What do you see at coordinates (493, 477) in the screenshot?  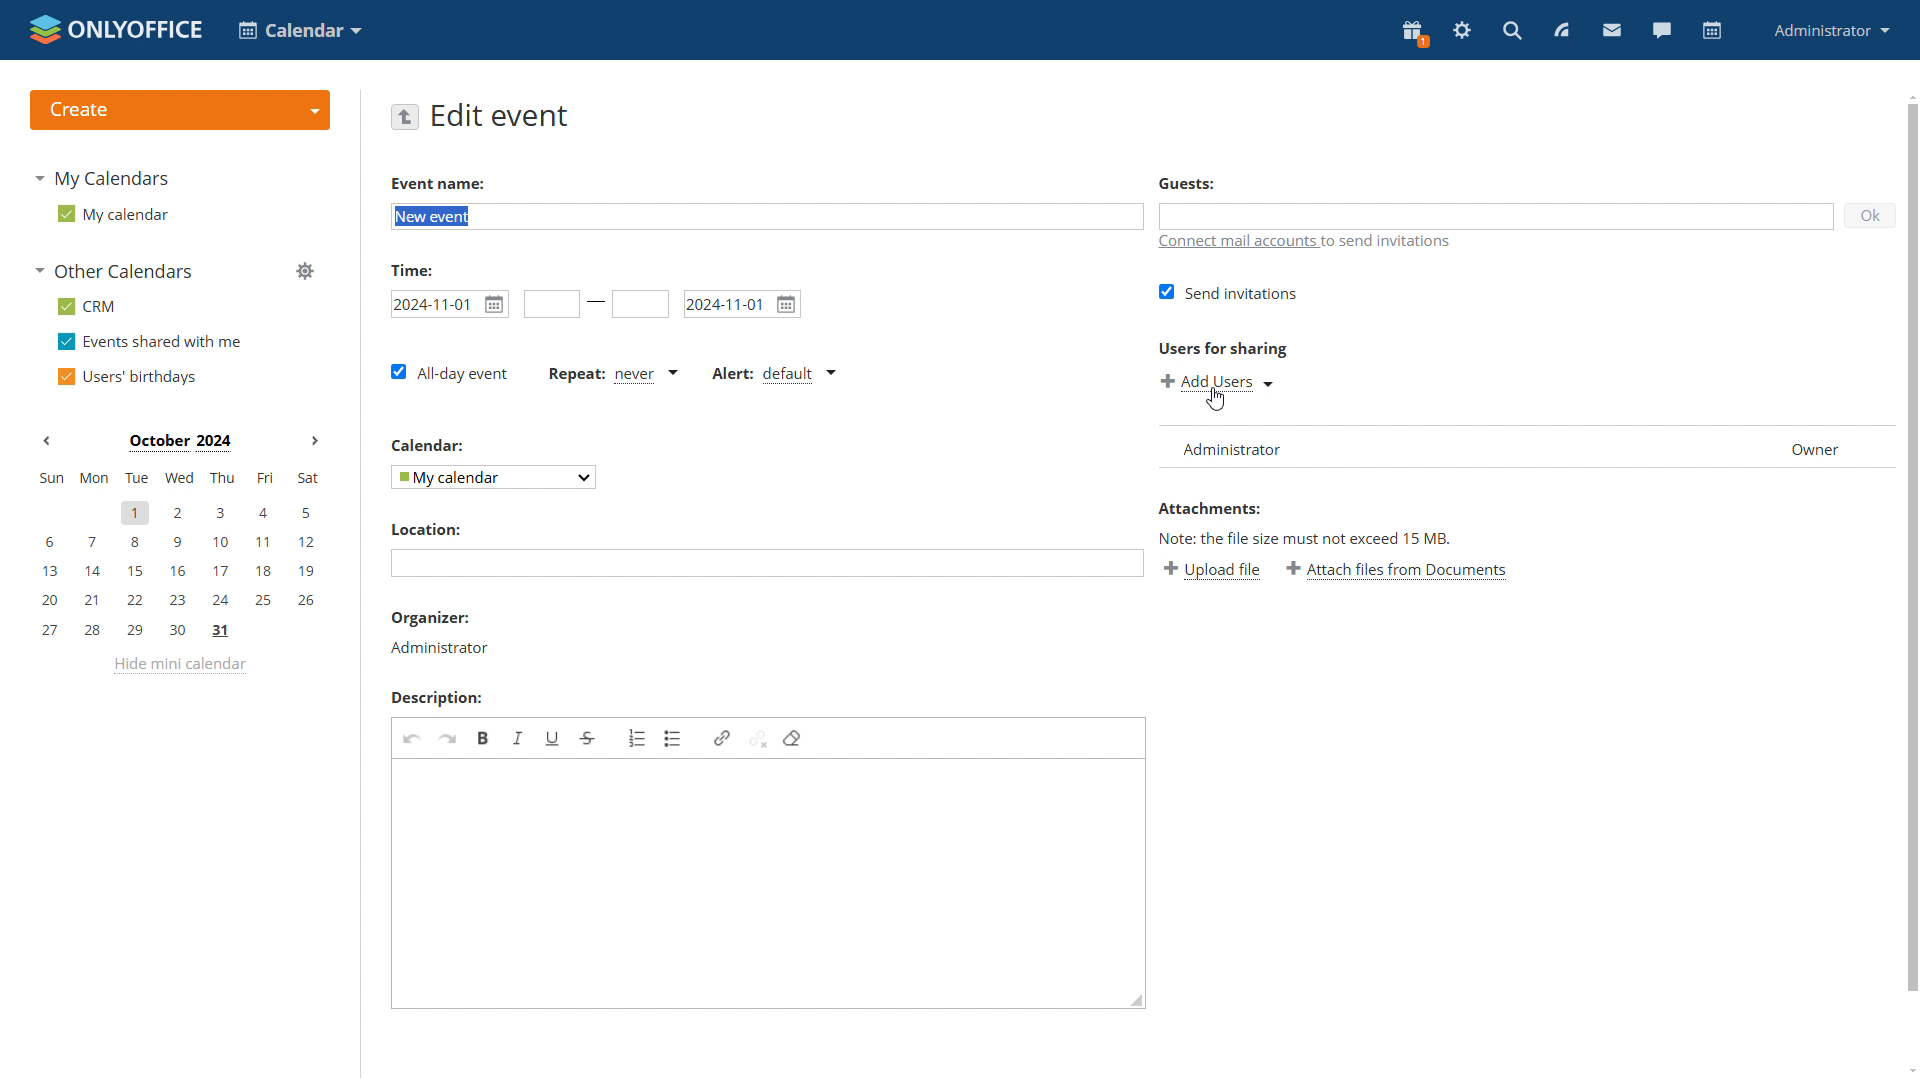 I see `select calendar` at bounding box center [493, 477].